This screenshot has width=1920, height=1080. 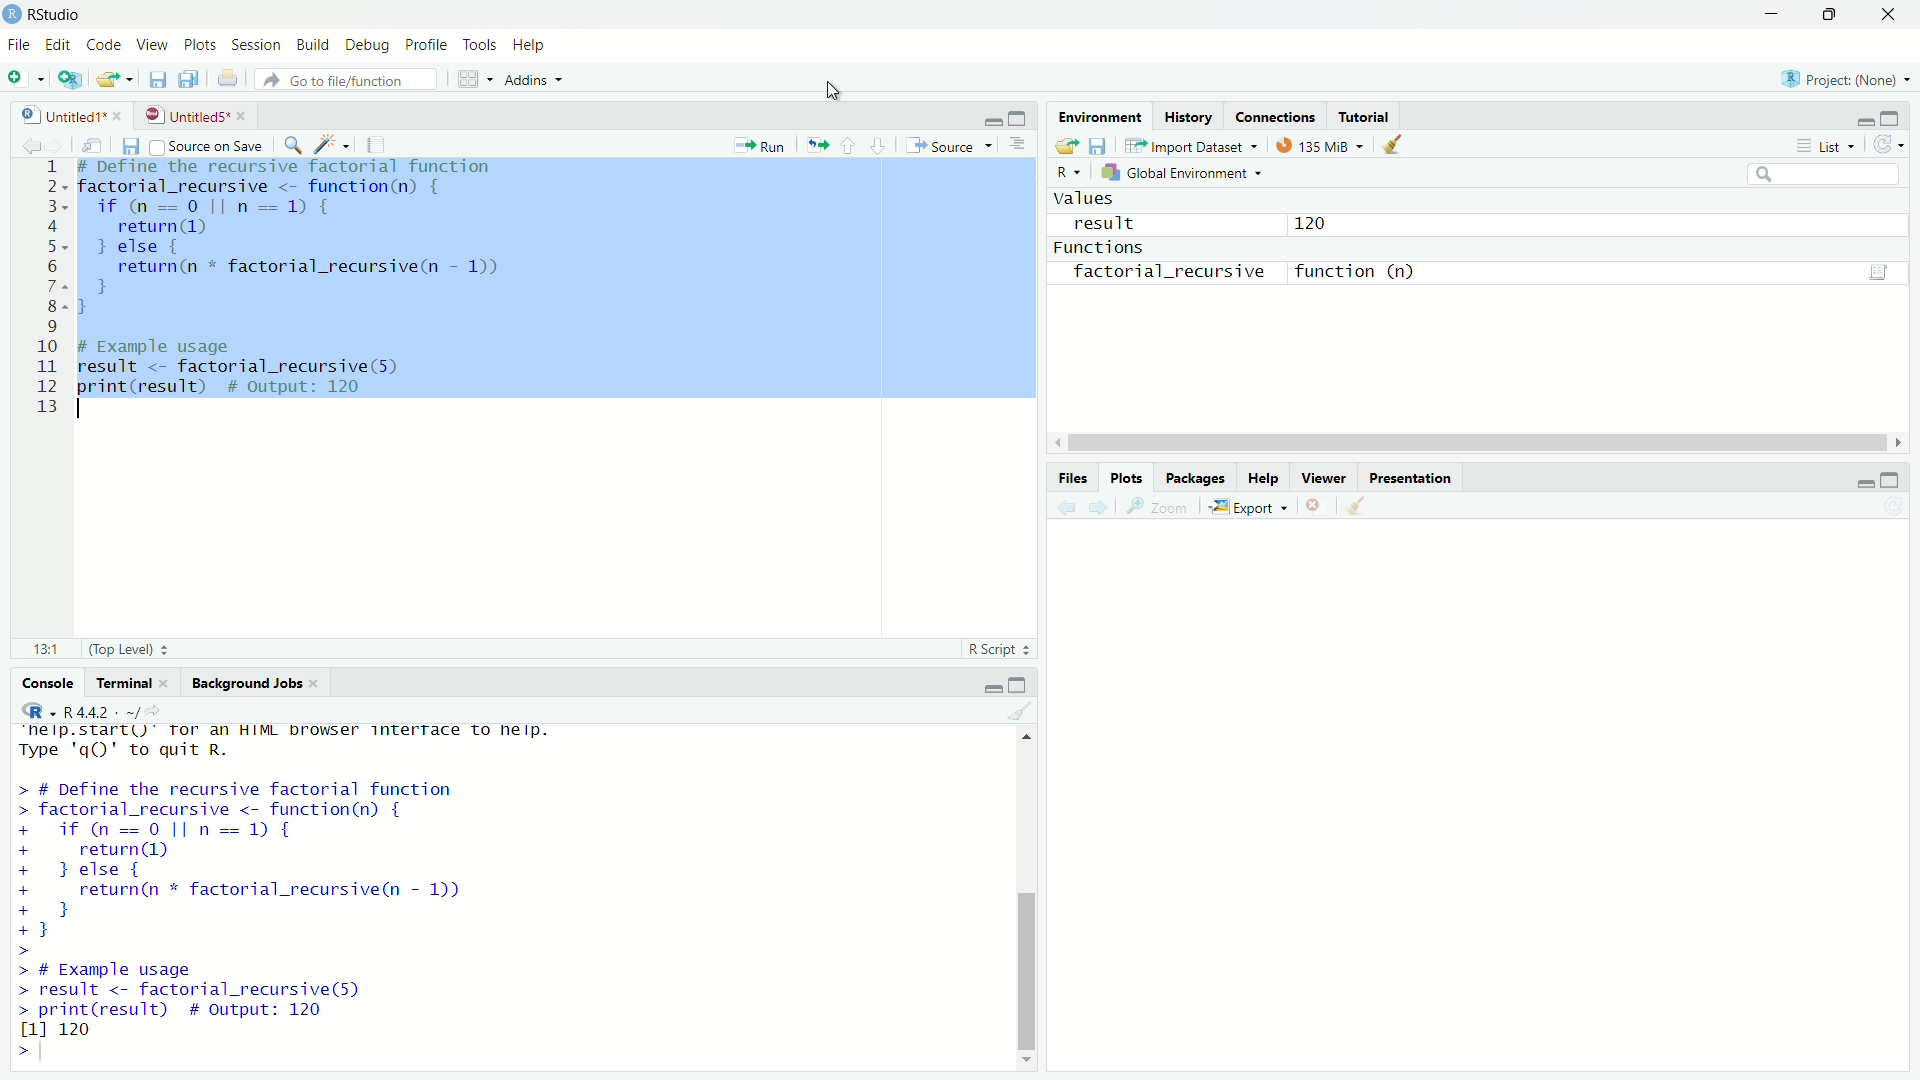 I want to click on Left, so click(x=1054, y=434).